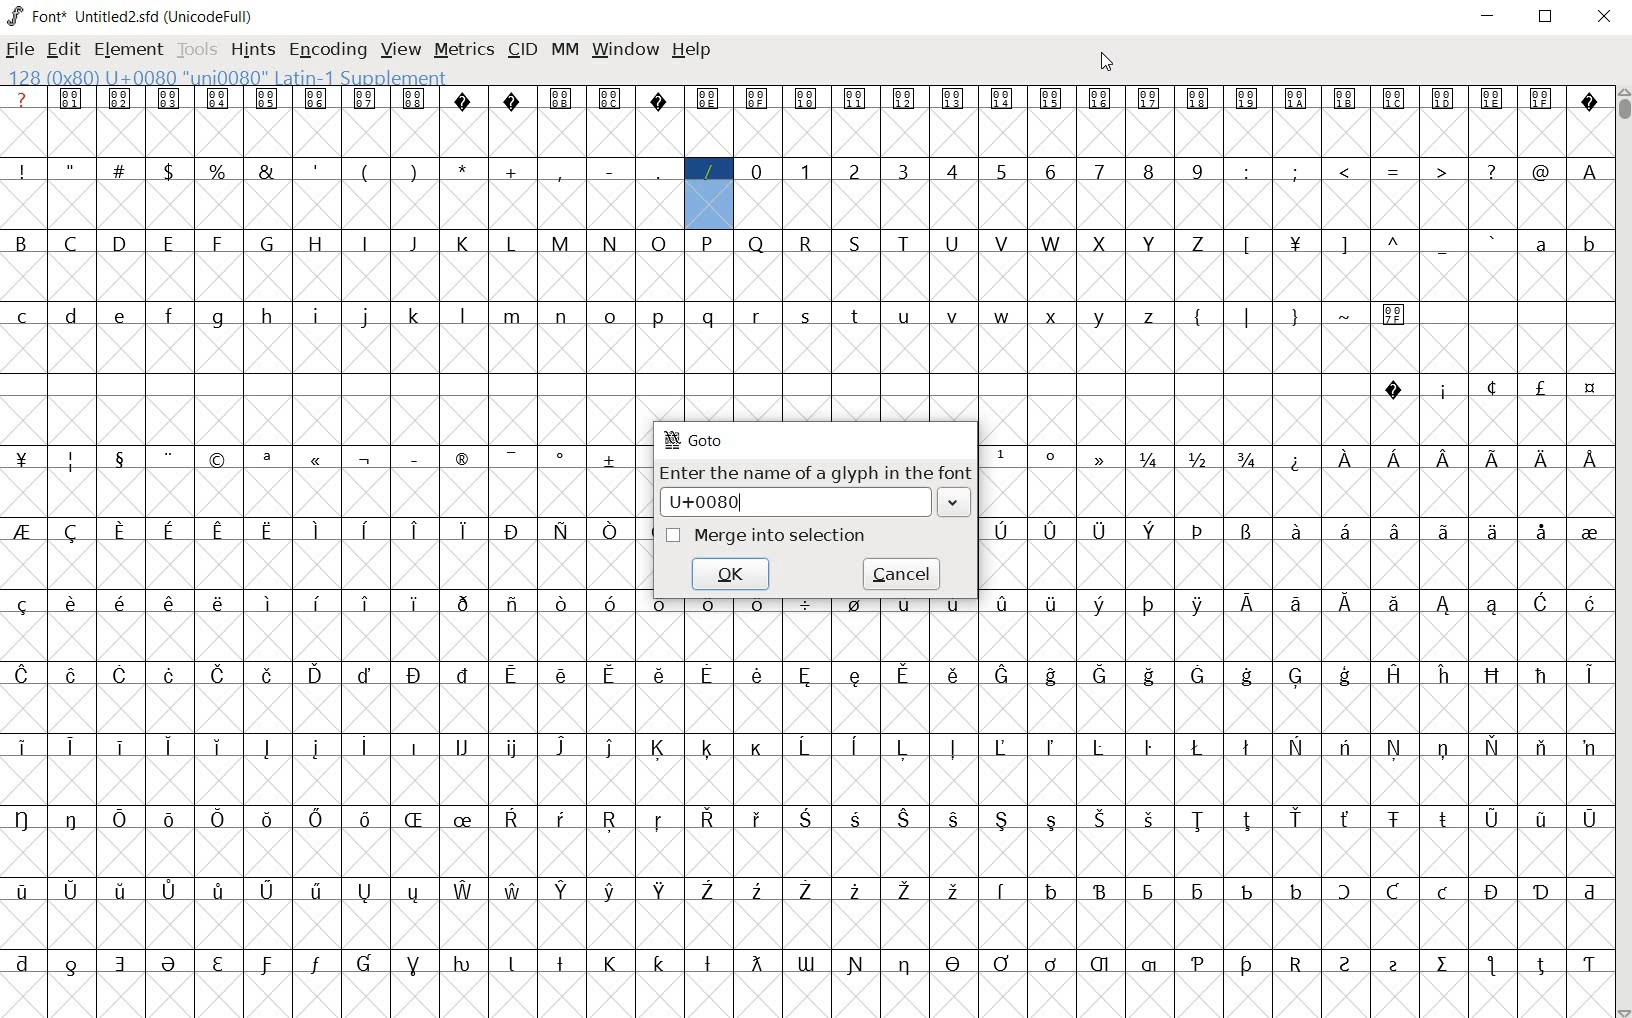 This screenshot has height=1018, width=1632. Describe the element at coordinates (1345, 459) in the screenshot. I see `glyph` at that location.